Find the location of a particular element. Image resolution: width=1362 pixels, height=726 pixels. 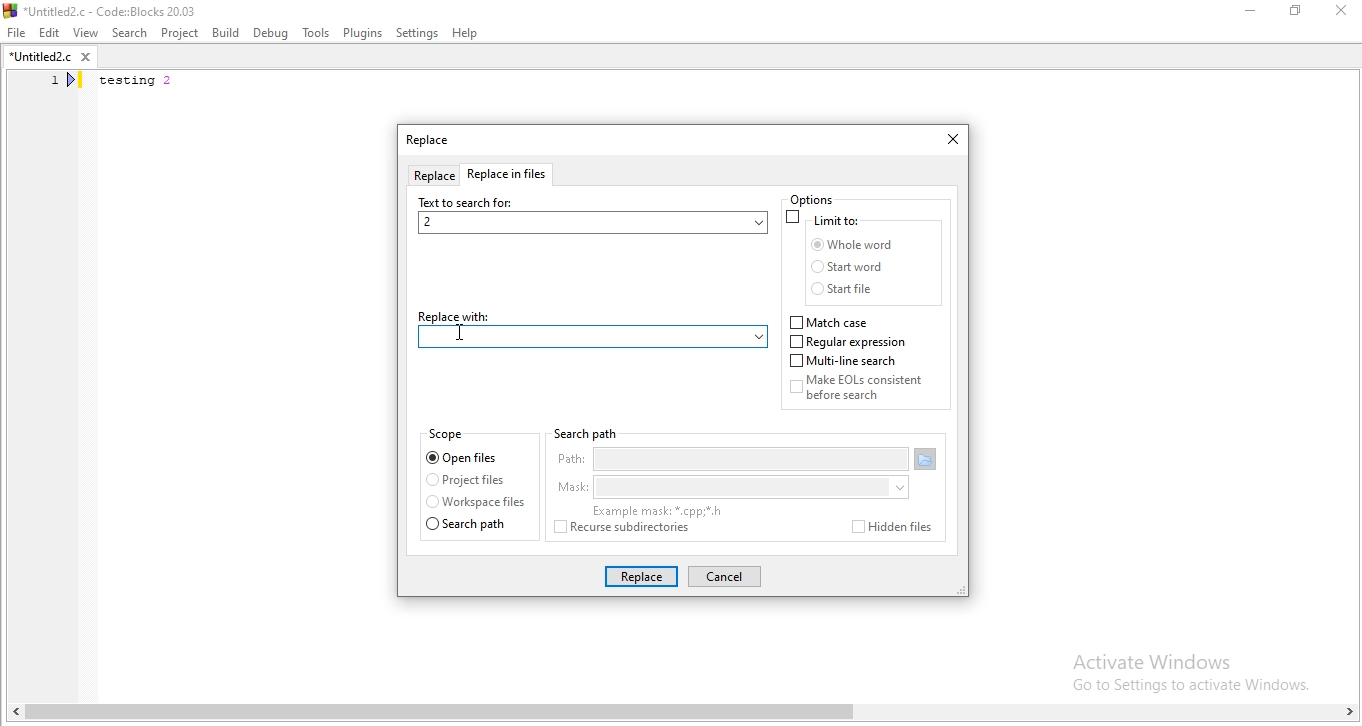

Minimise is located at coordinates (1250, 14).